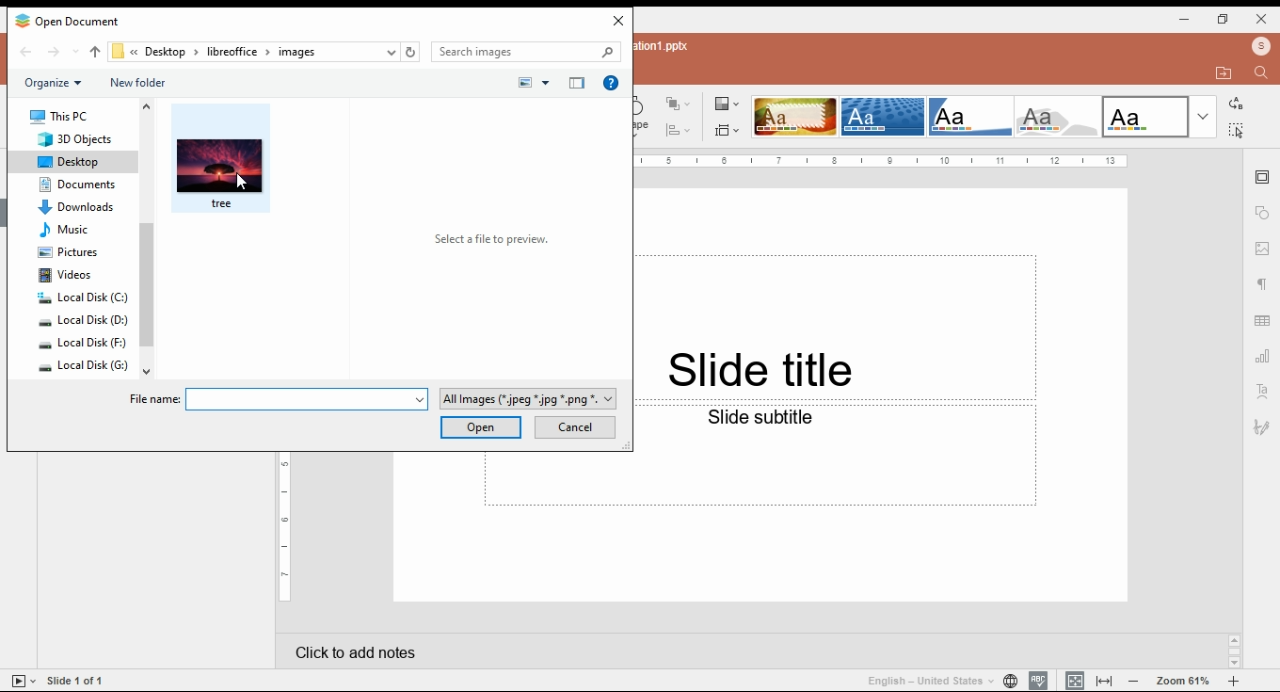 The width and height of the screenshot is (1280, 692). Describe the element at coordinates (574, 427) in the screenshot. I see `cancel` at that location.